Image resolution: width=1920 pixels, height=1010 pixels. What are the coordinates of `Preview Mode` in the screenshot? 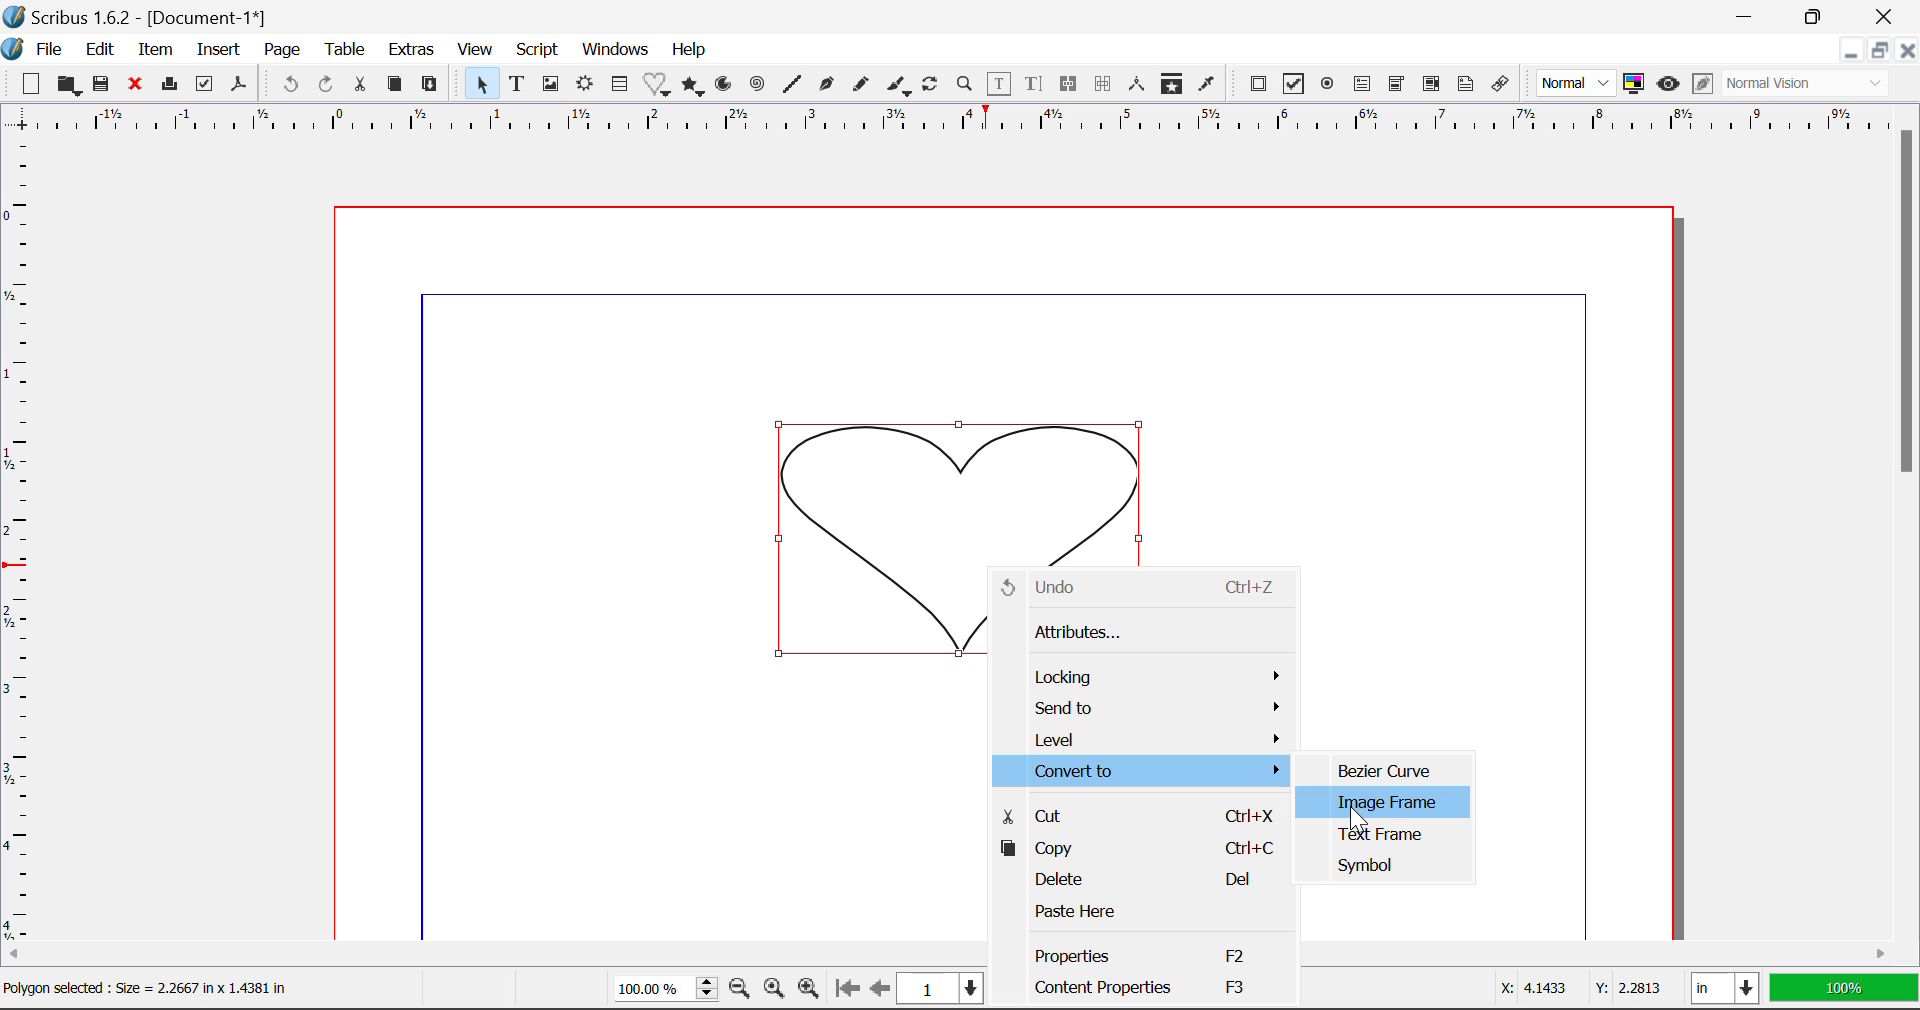 It's located at (1669, 86).